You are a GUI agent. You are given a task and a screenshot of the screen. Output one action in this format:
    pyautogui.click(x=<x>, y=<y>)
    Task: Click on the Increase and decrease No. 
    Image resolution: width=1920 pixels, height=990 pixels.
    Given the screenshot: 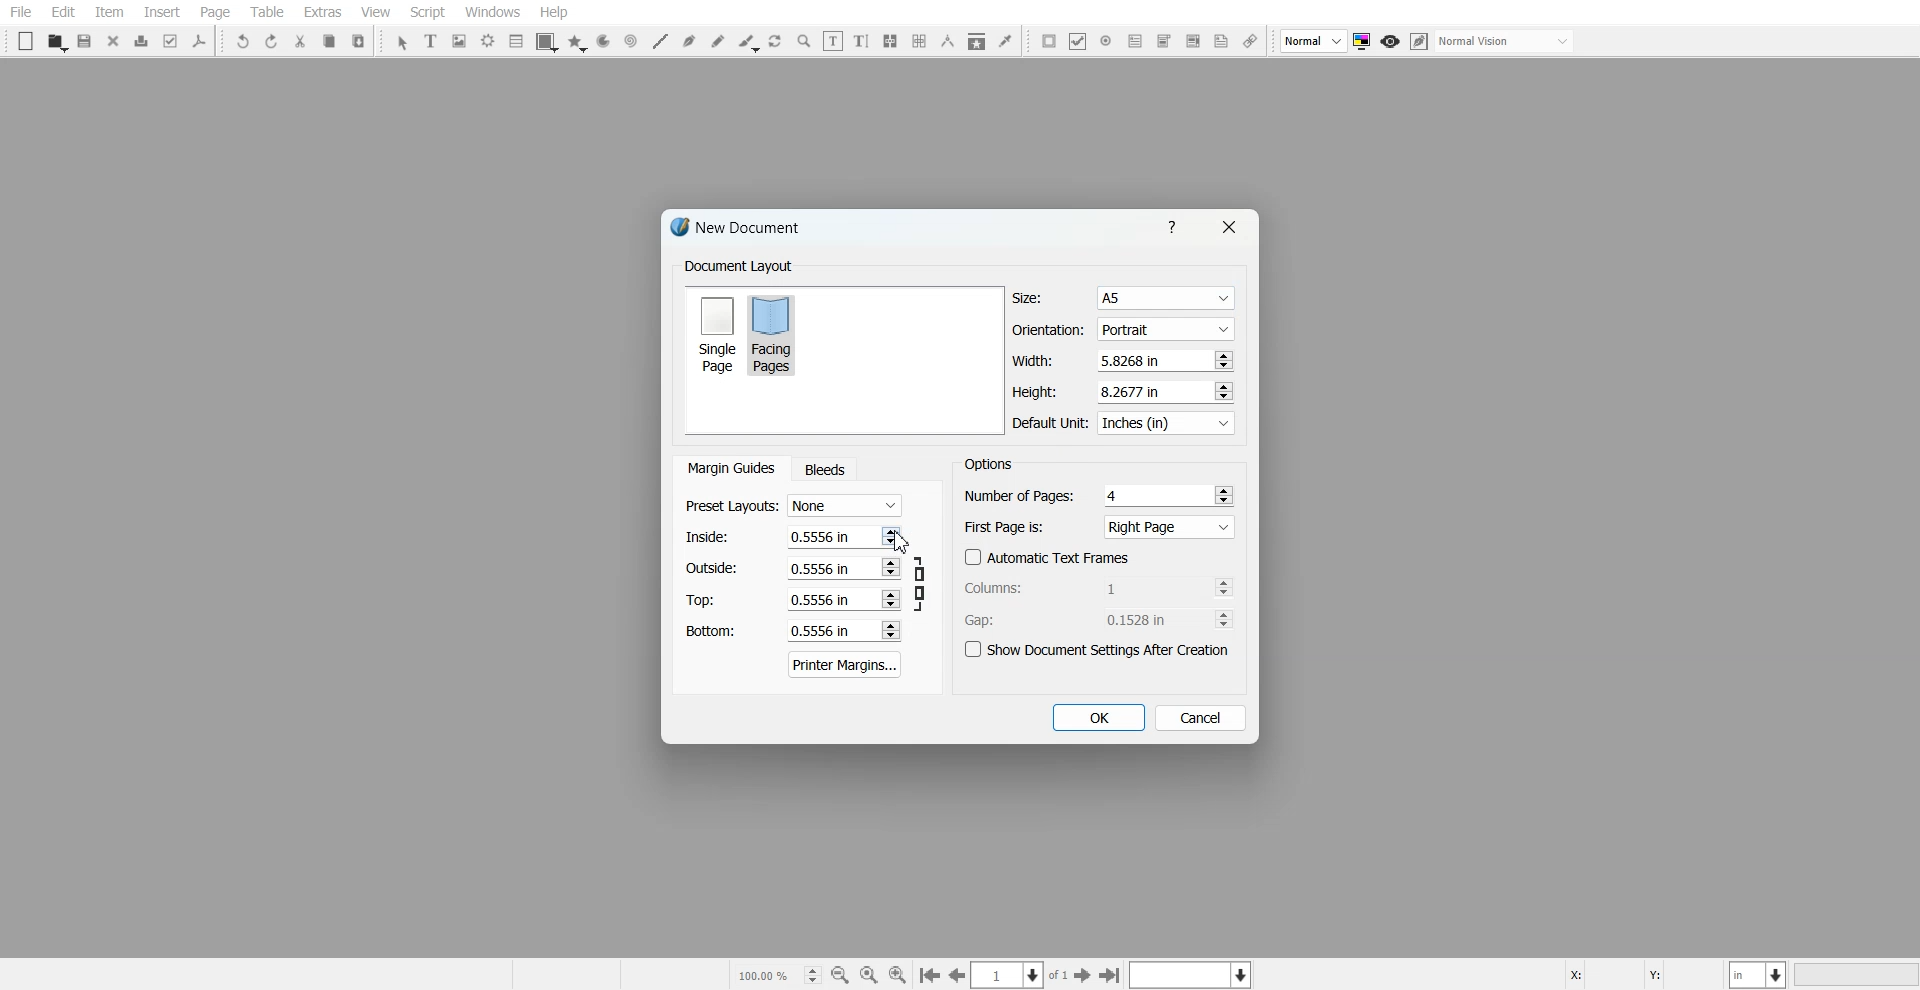 What is the action you would take?
    pyautogui.click(x=1224, y=494)
    